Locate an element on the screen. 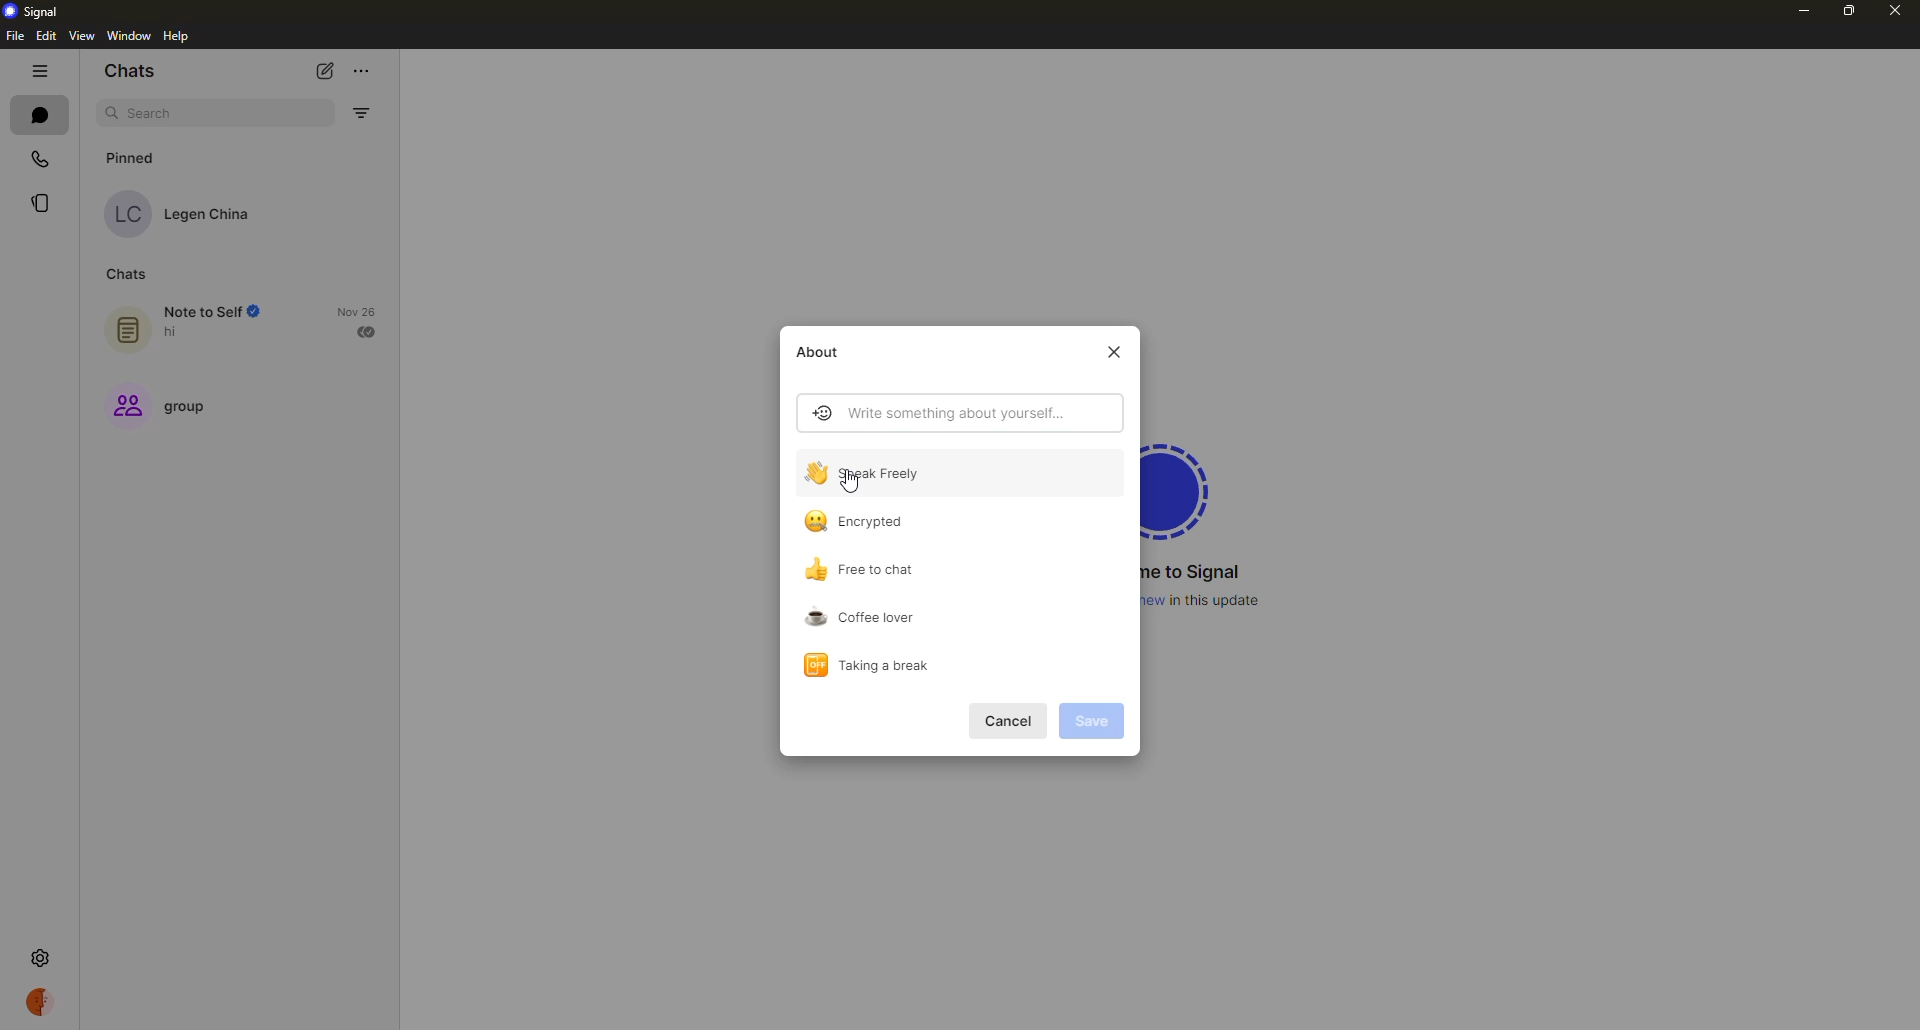 This screenshot has height=1030, width=1920. settings is located at coordinates (40, 956).